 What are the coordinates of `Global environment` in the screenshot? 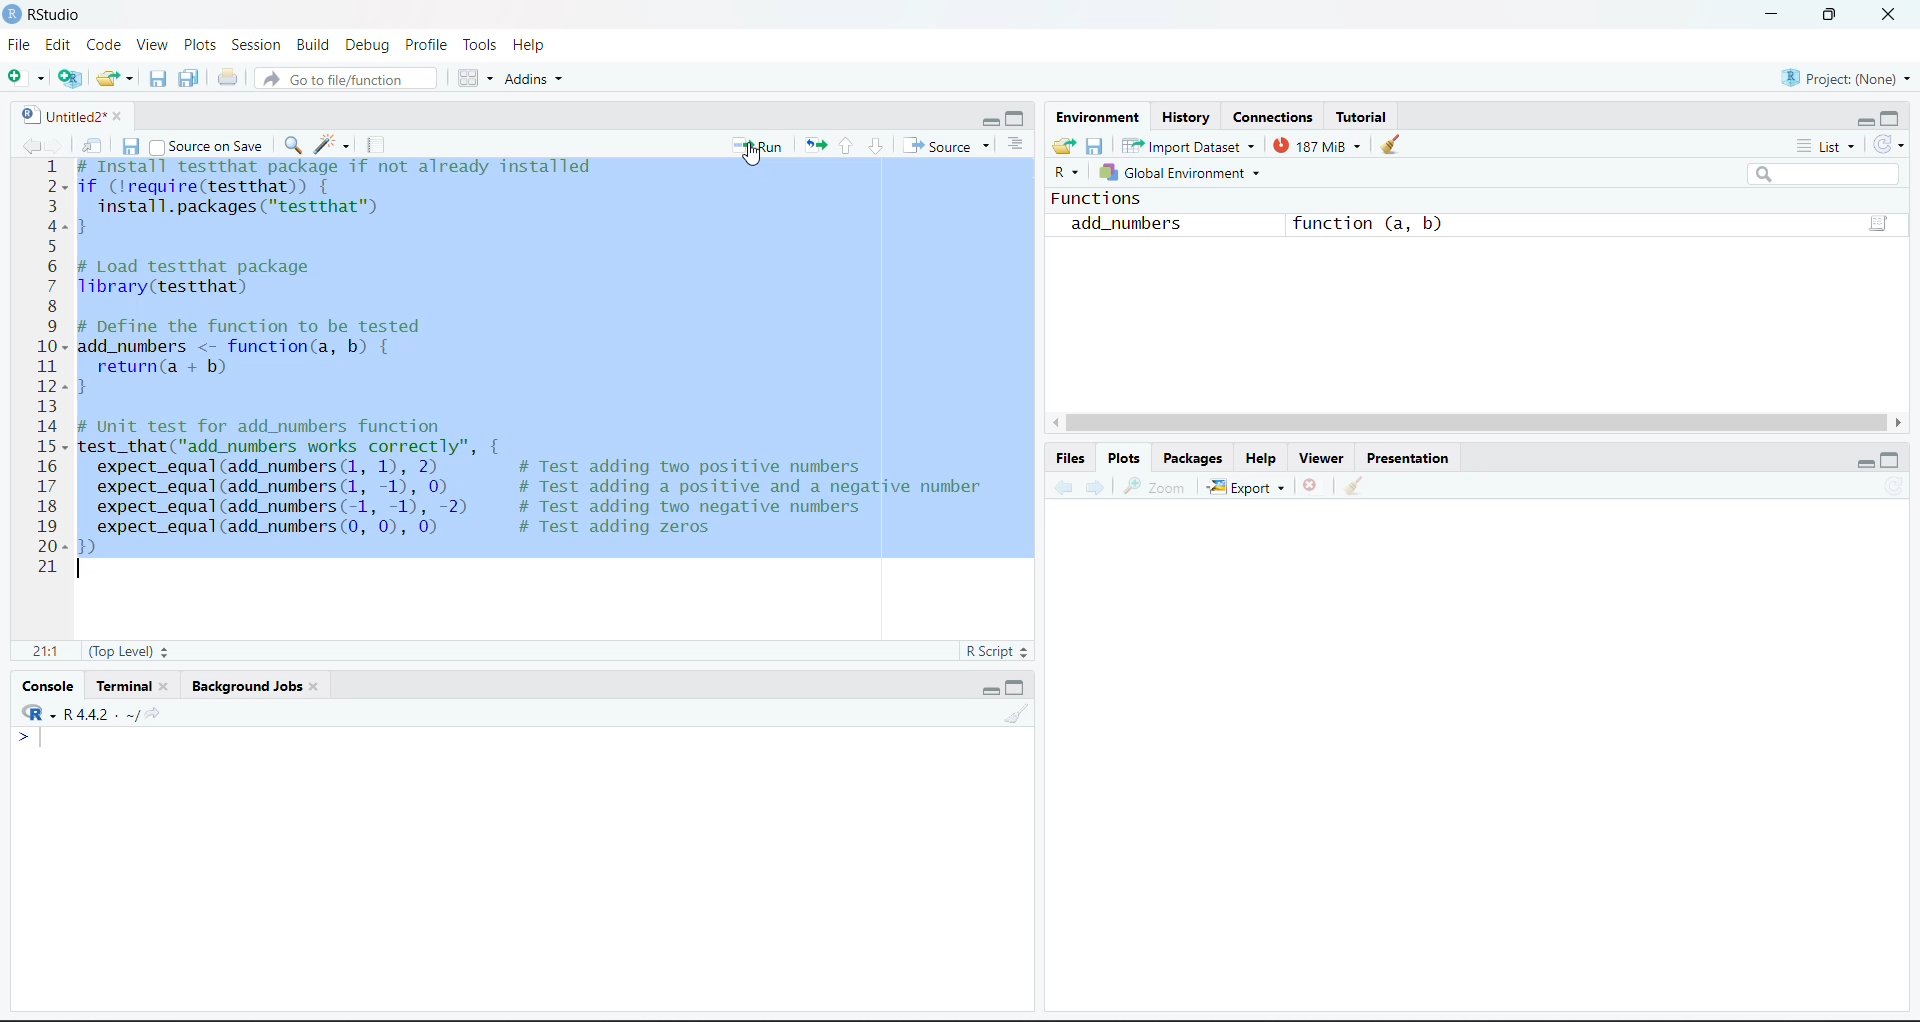 It's located at (1184, 172).